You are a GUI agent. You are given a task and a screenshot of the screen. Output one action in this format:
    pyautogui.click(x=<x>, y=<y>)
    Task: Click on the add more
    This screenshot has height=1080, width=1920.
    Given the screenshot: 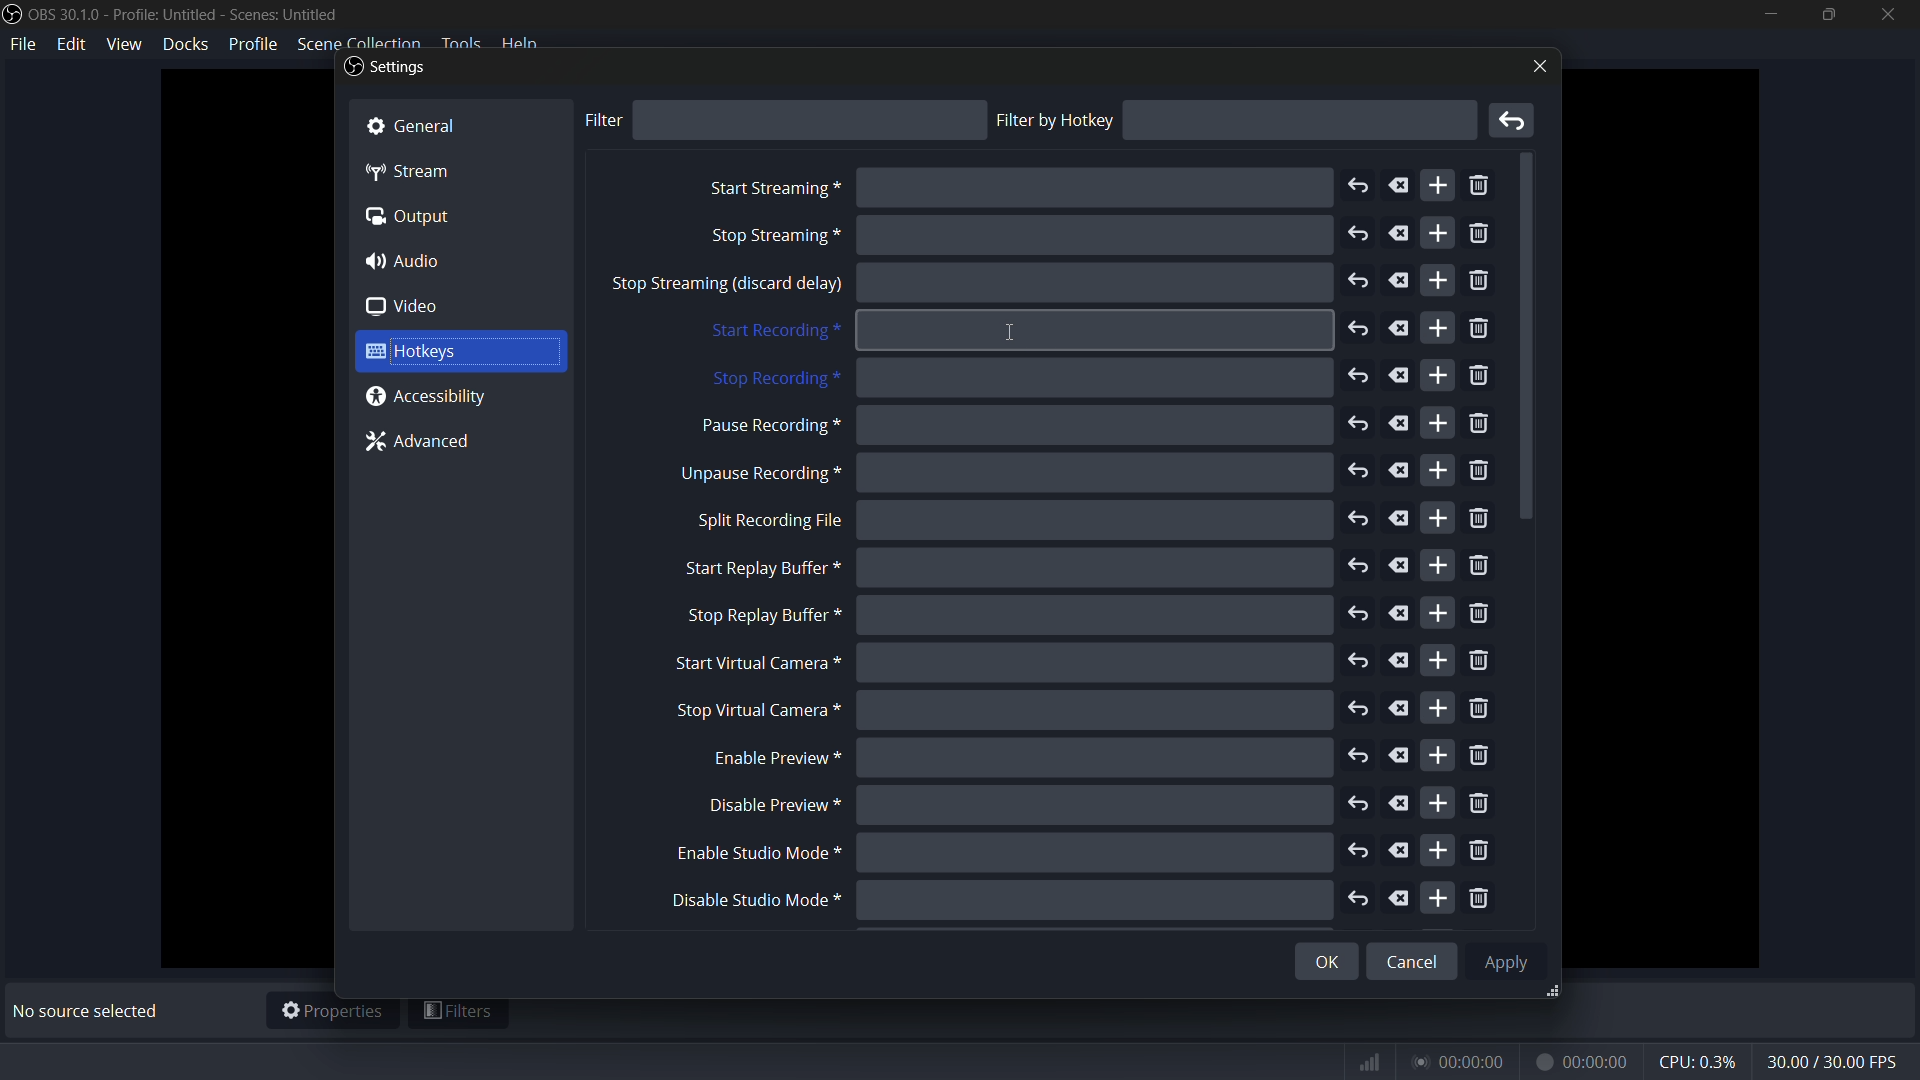 What is the action you would take?
    pyautogui.click(x=1437, y=757)
    